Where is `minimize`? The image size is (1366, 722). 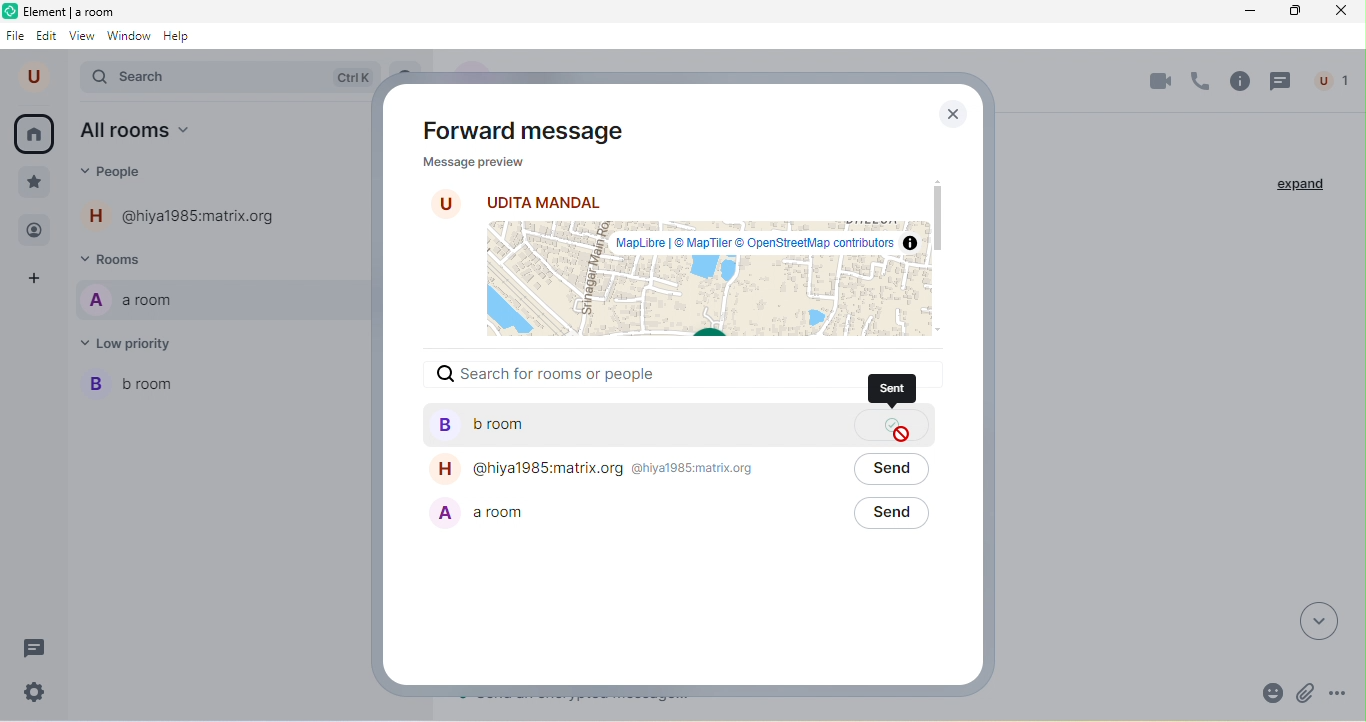
minimize is located at coordinates (1249, 15).